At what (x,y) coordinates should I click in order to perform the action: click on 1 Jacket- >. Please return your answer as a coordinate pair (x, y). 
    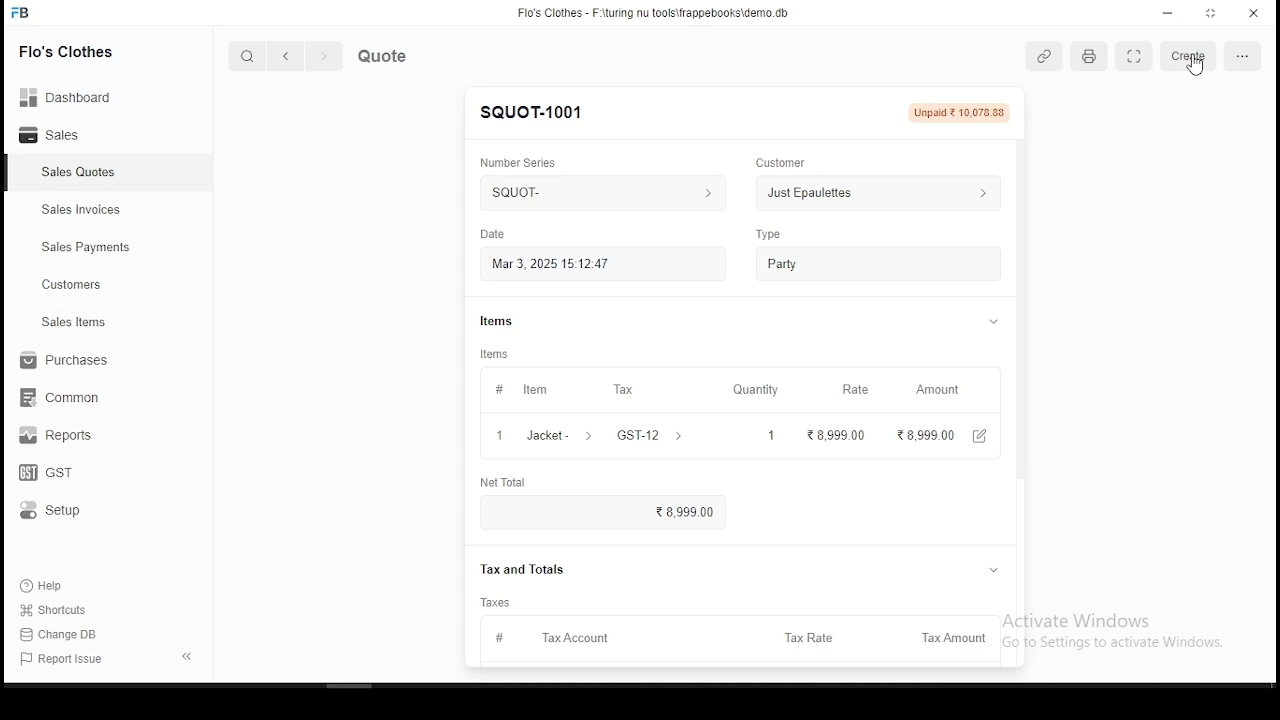
    Looking at the image, I should click on (547, 436).